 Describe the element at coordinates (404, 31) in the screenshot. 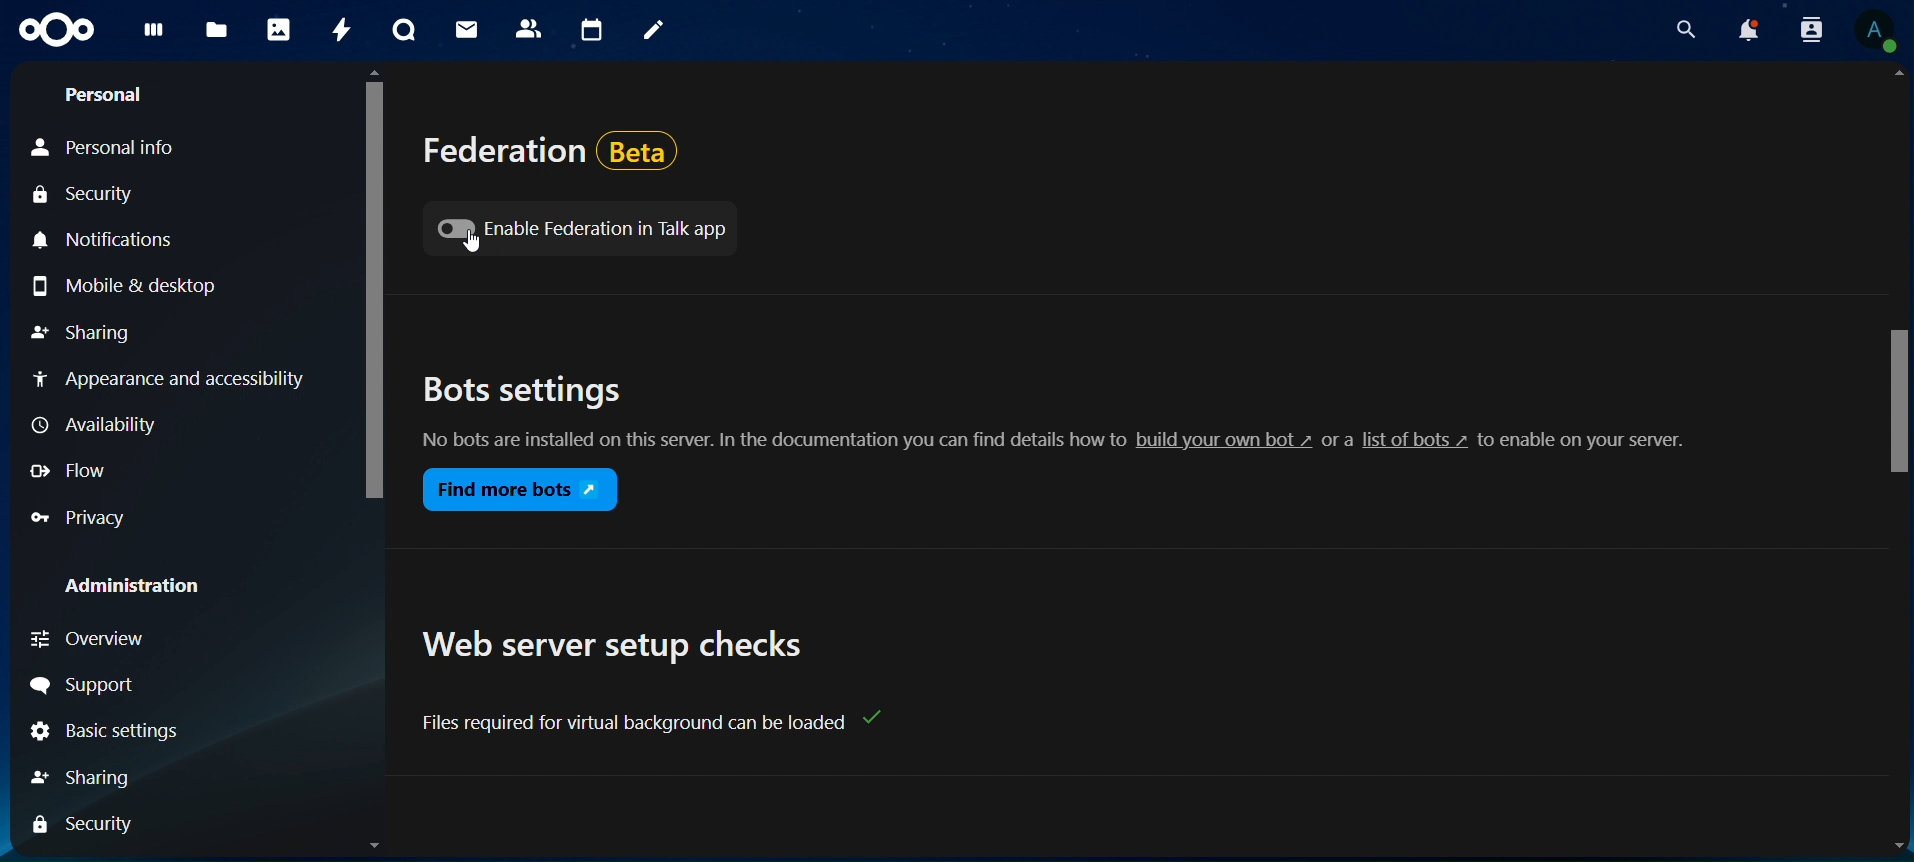

I see `talk` at that location.